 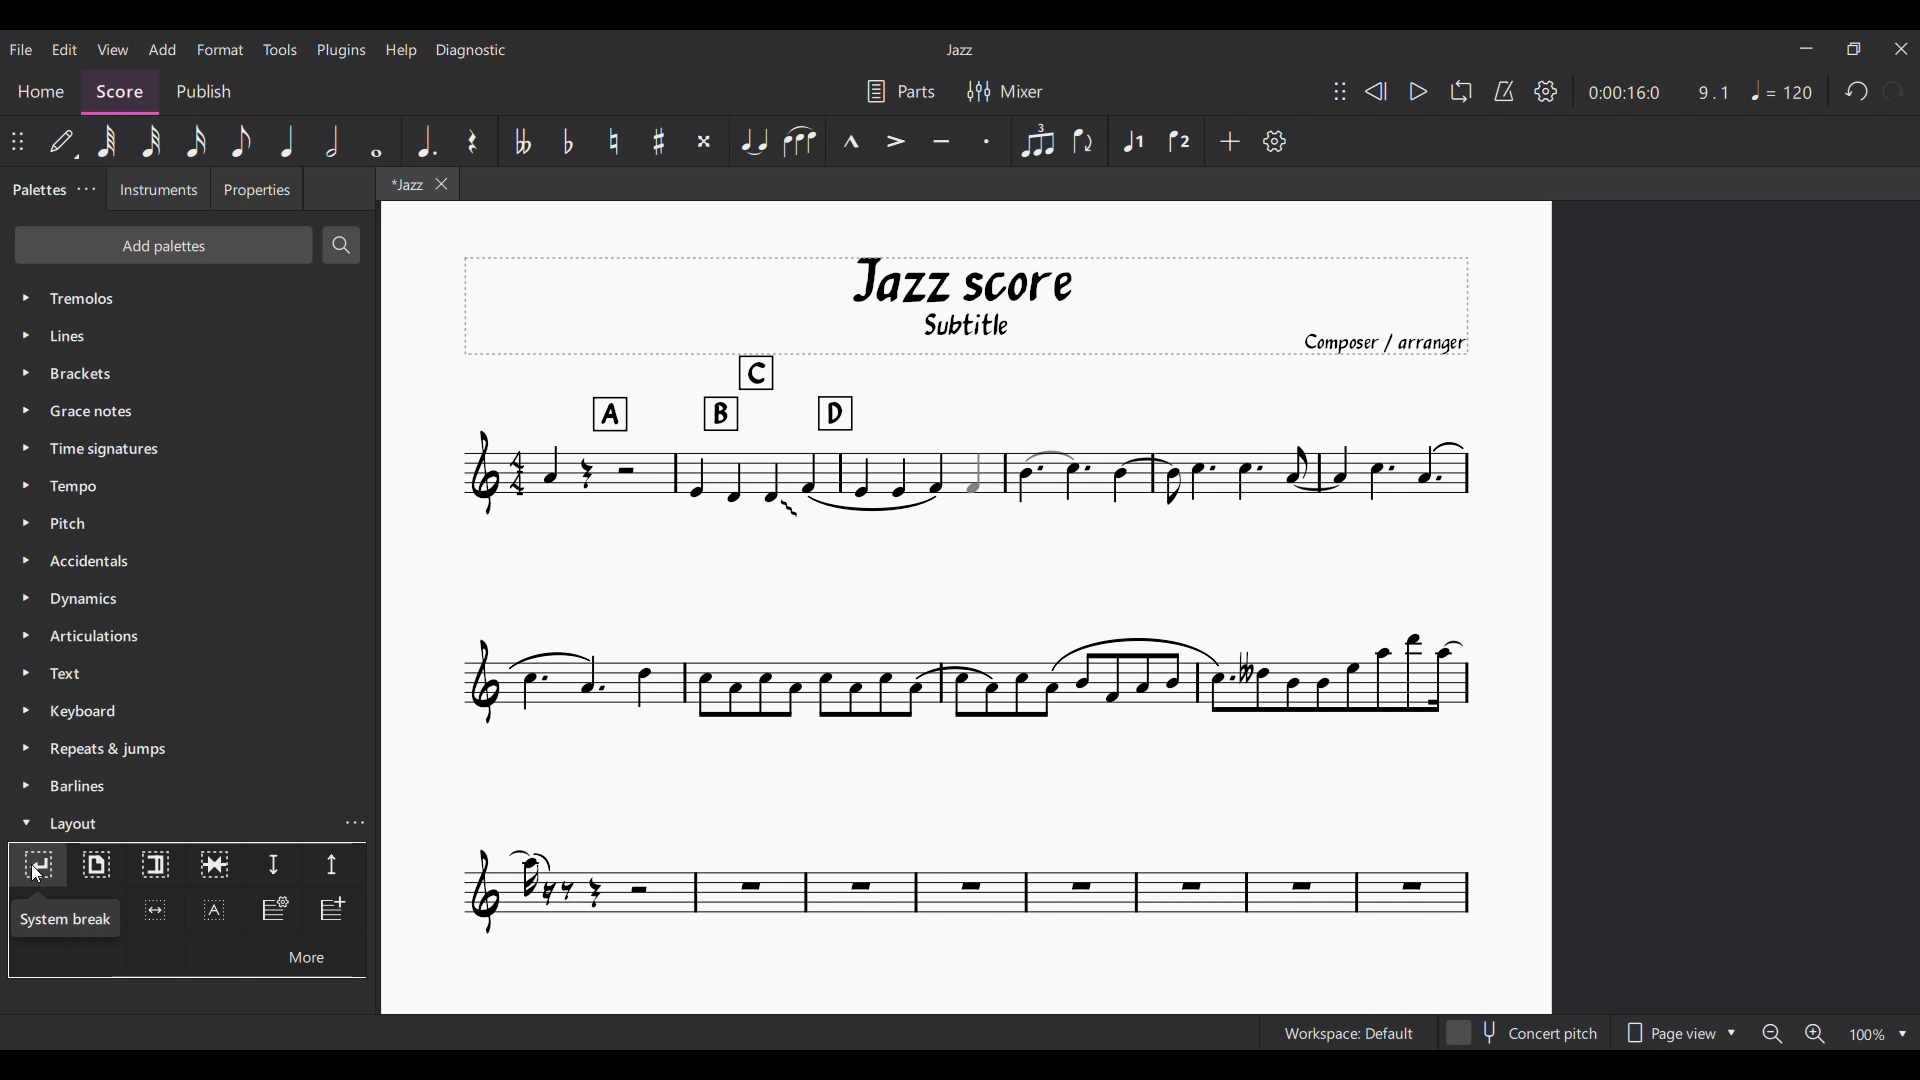 I want to click on Minimize, so click(x=1806, y=48).